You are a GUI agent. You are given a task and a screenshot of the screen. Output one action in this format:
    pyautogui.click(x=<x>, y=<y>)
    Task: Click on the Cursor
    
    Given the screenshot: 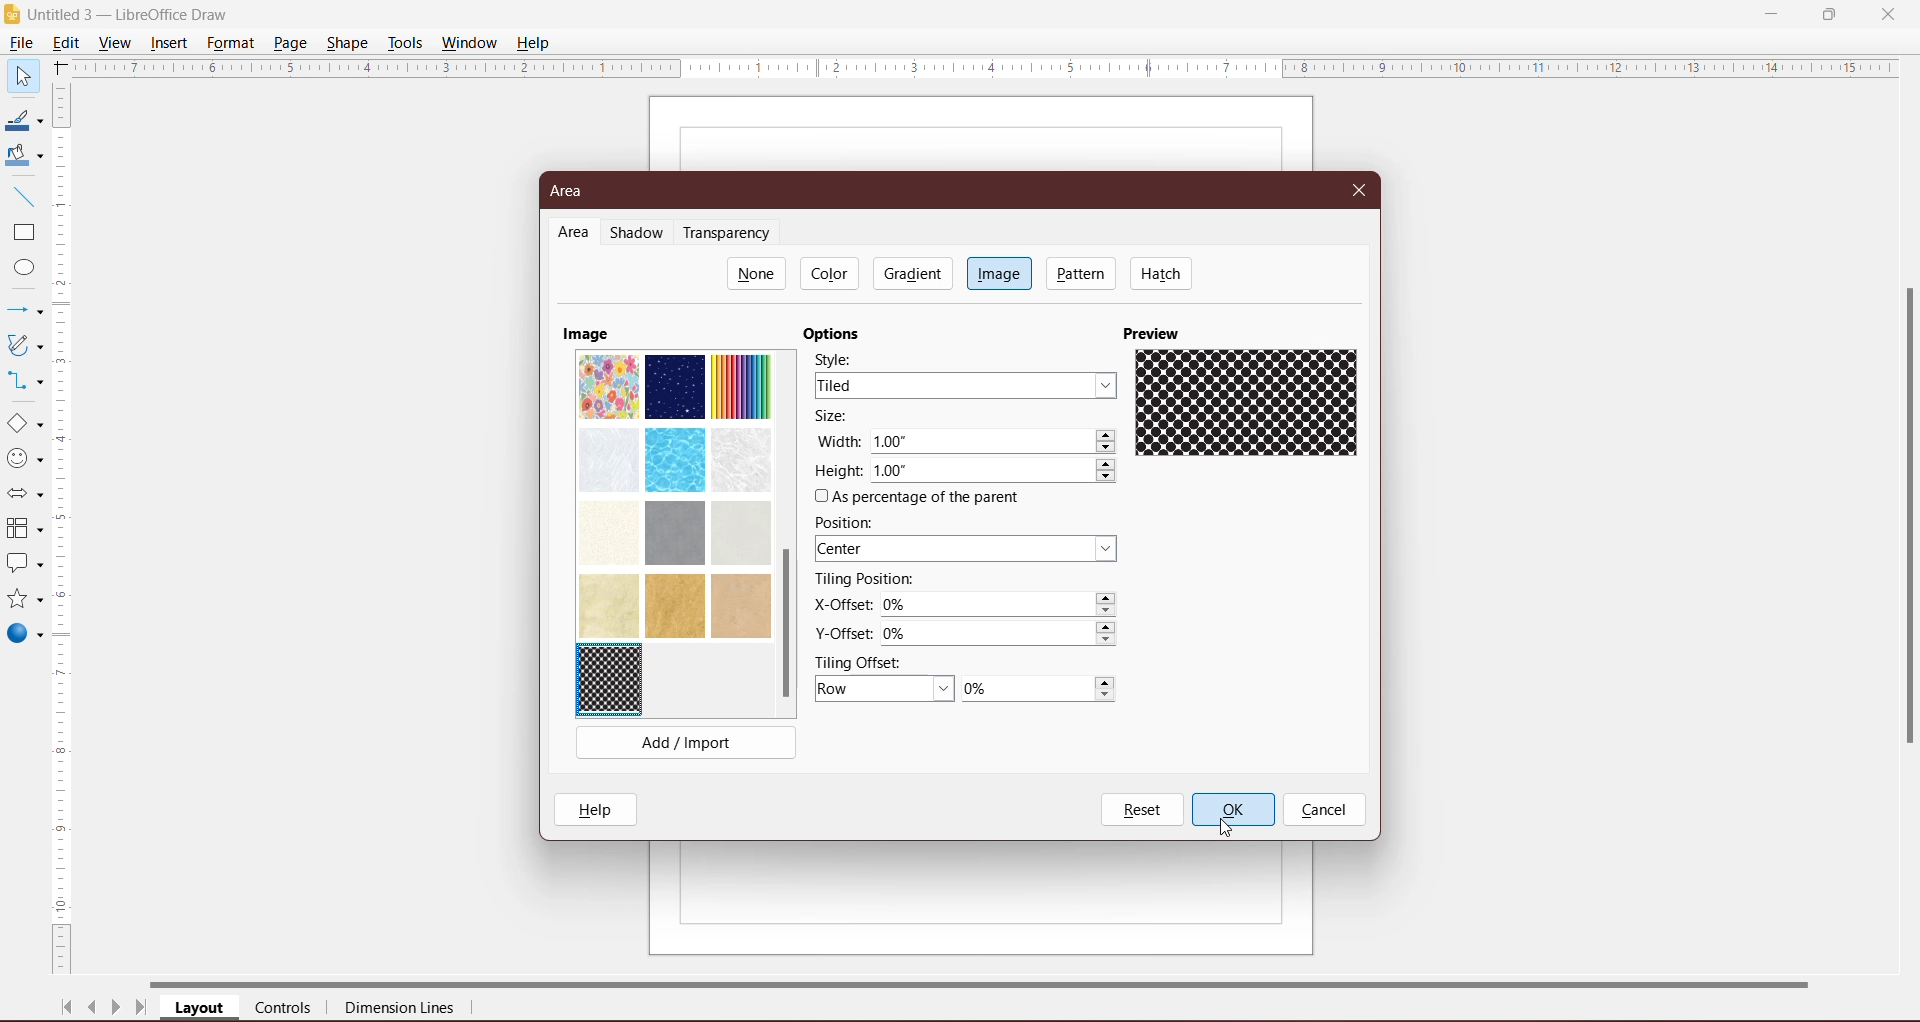 What is the action you would take?
    pyautogui.click(x=1229, y=828)
    